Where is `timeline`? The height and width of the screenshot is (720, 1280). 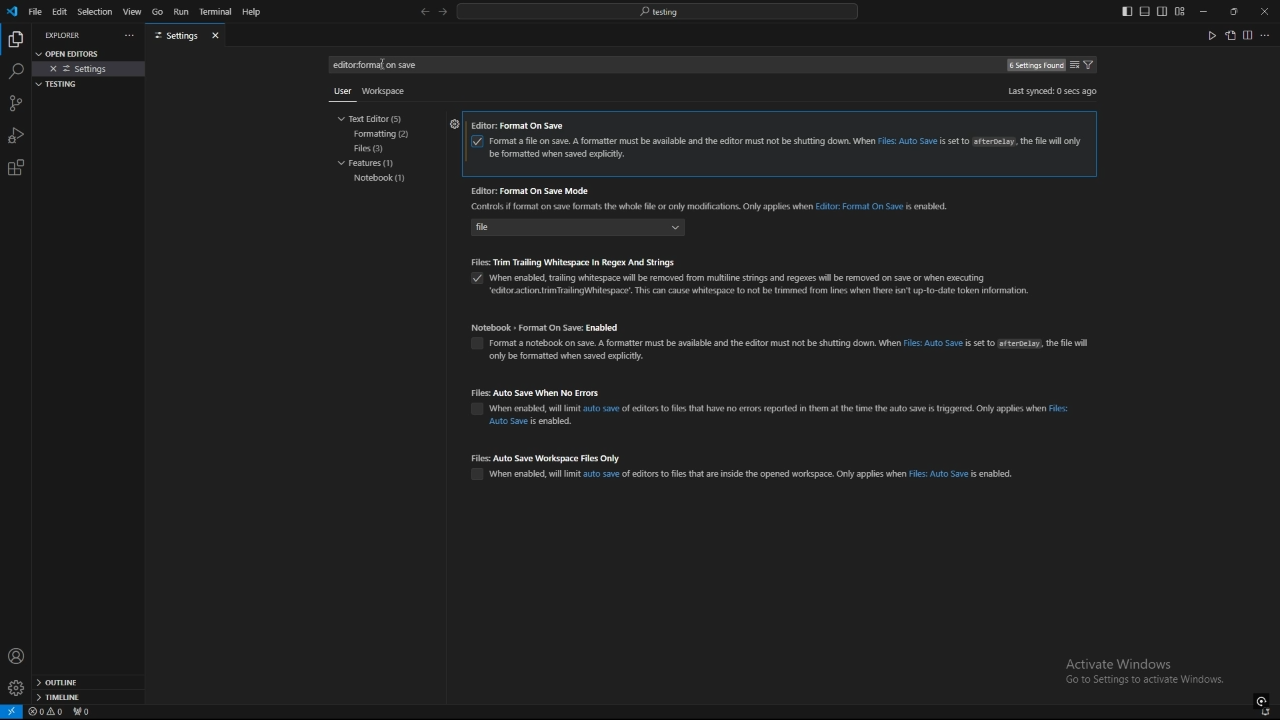 timeline is located at coordinates (88, 699).